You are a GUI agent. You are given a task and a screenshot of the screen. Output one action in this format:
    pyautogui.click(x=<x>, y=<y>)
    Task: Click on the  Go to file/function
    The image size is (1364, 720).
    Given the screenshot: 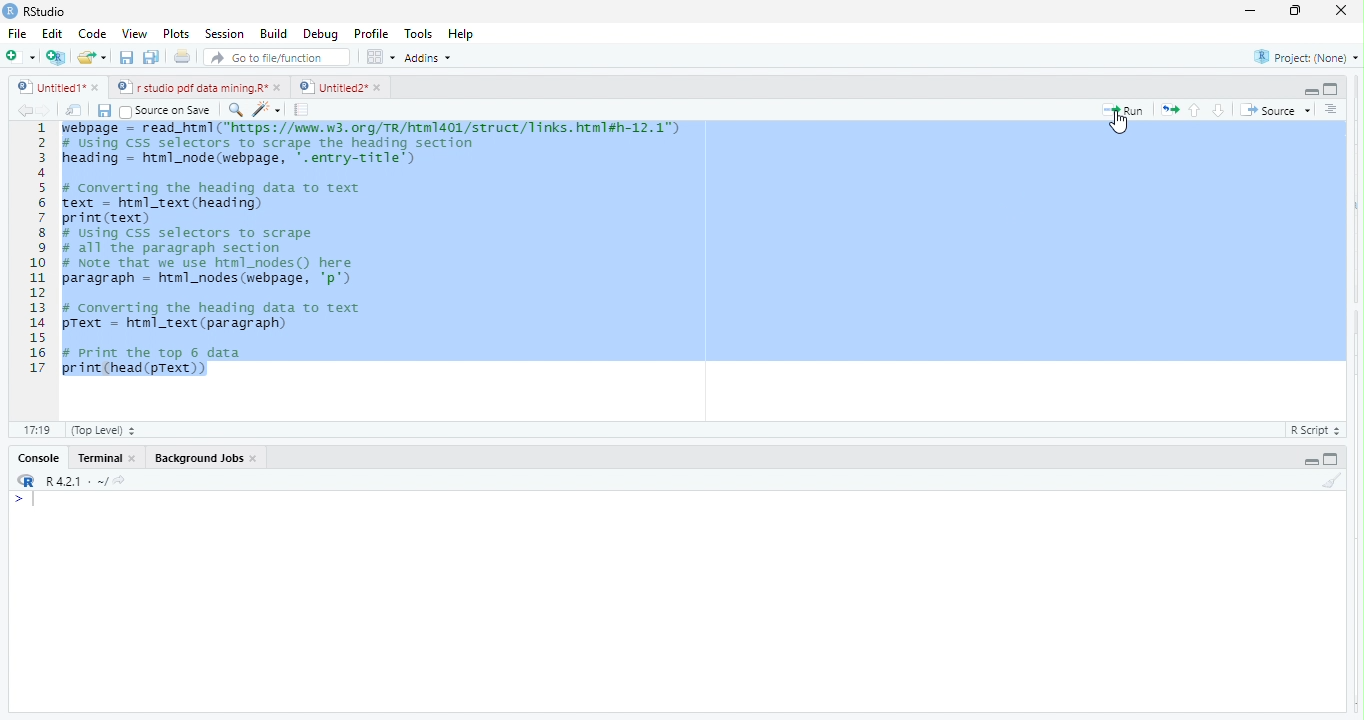 What is the action you would take?
    pyautogui.click(x=278, y=58)
    